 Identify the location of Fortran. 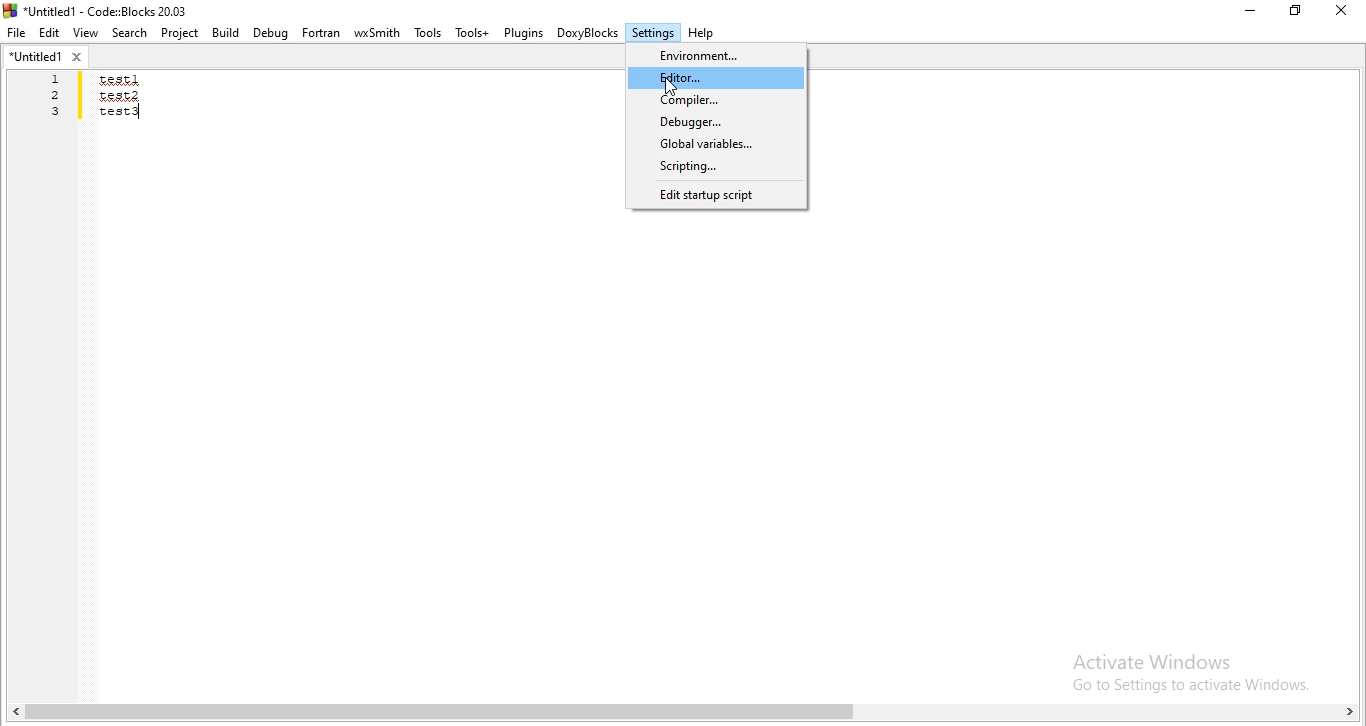
(322, 33).